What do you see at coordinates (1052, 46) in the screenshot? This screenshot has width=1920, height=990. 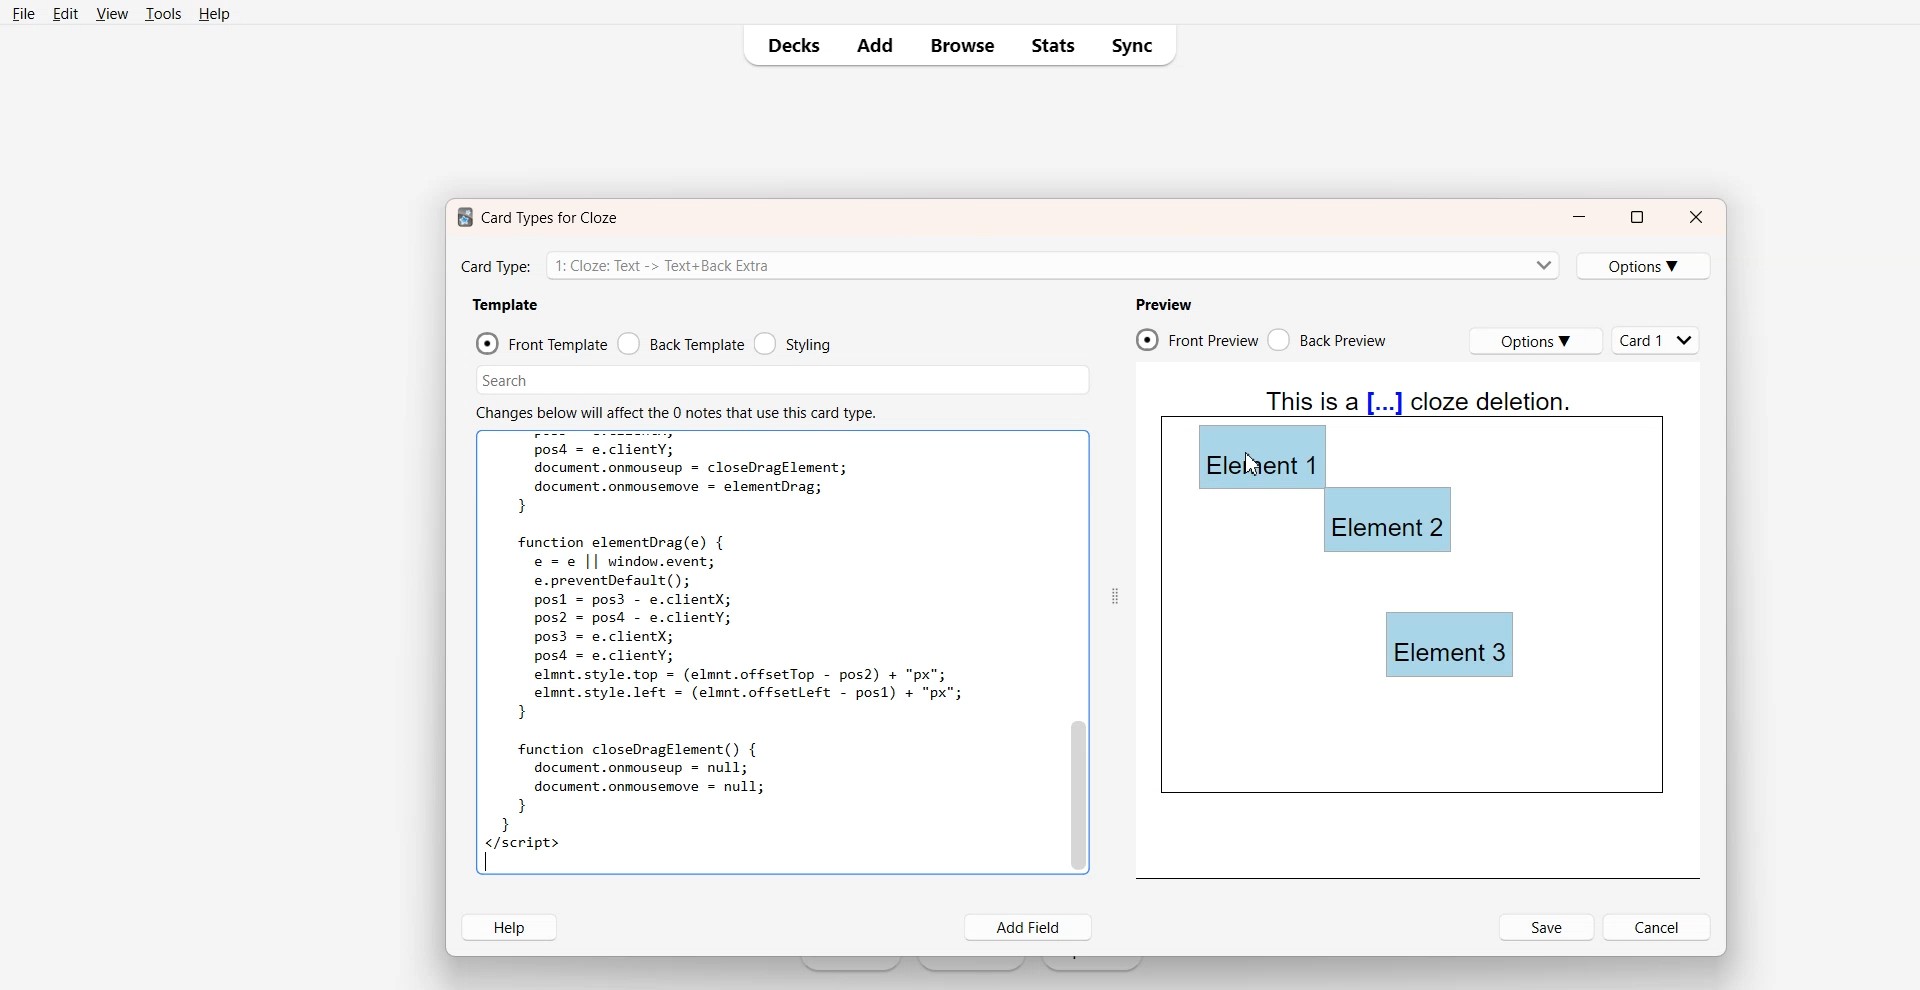 I see `Stats` at bounding box center [1052, 46].